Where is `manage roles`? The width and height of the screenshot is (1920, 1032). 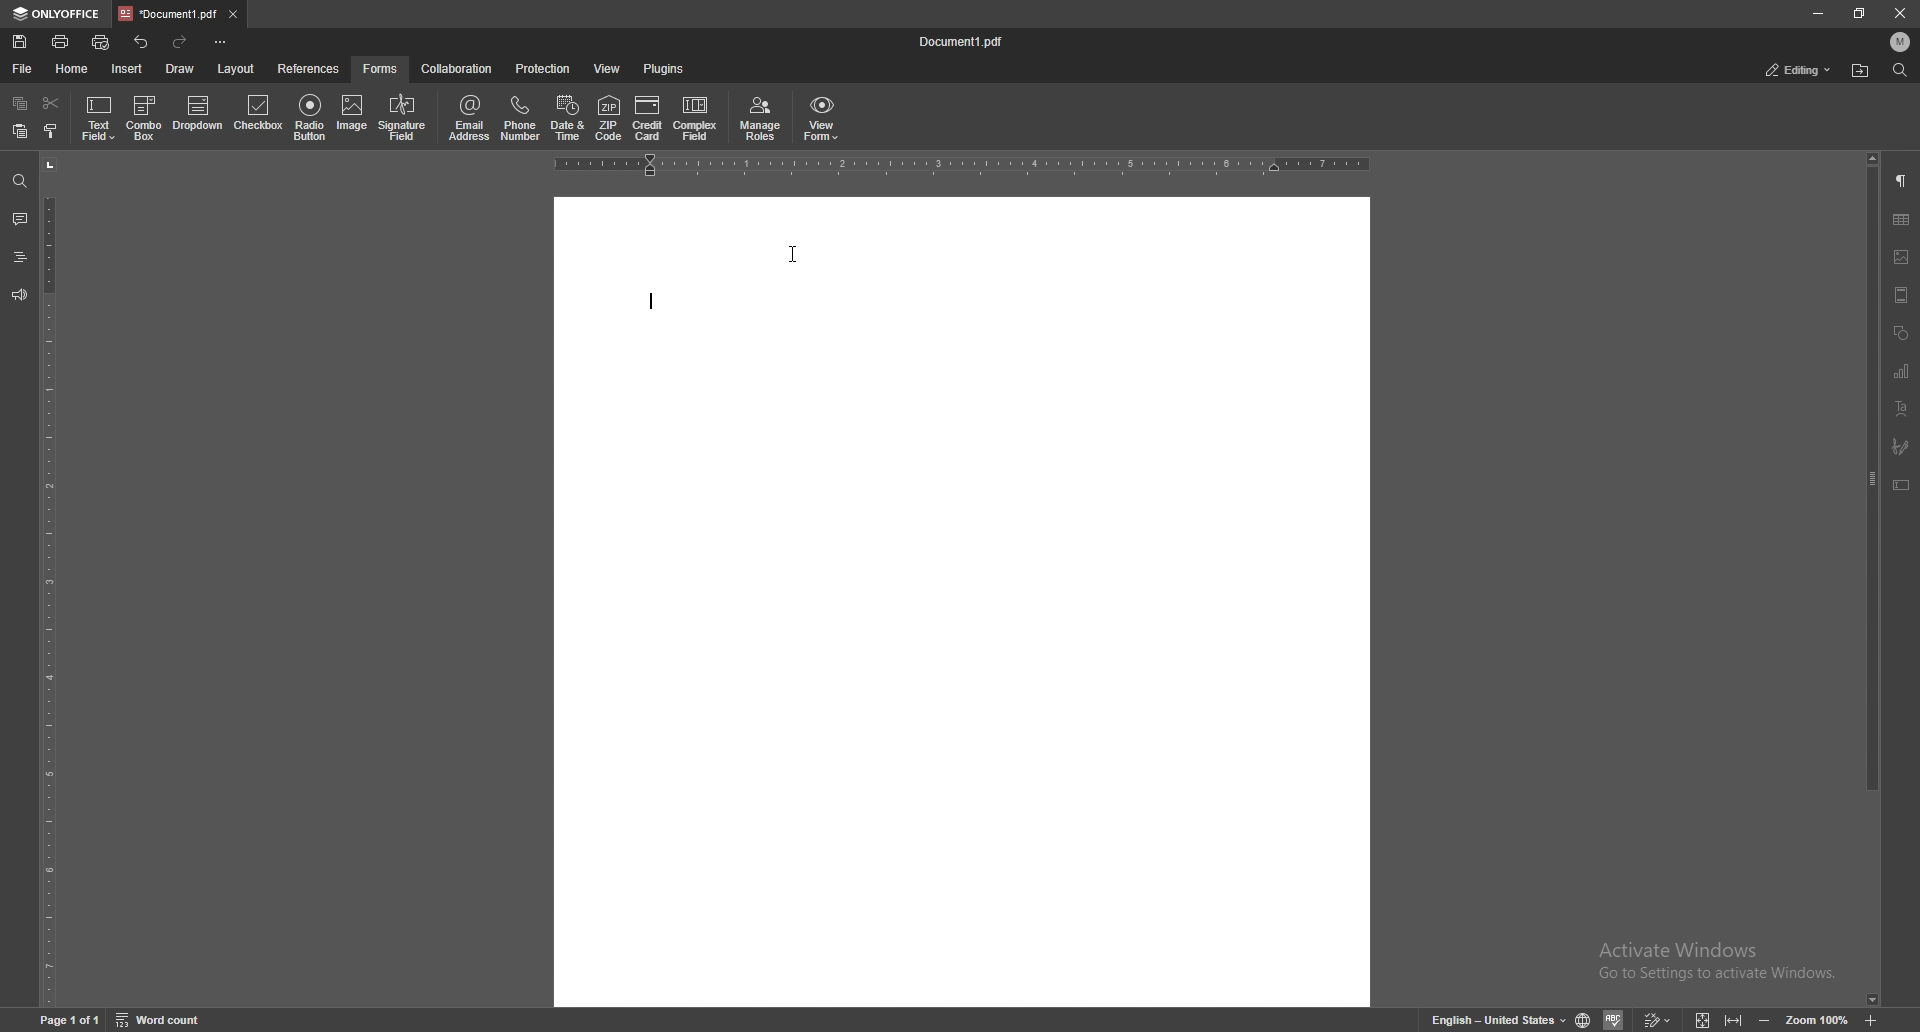
manage roles is located at coordinates (759, 118).